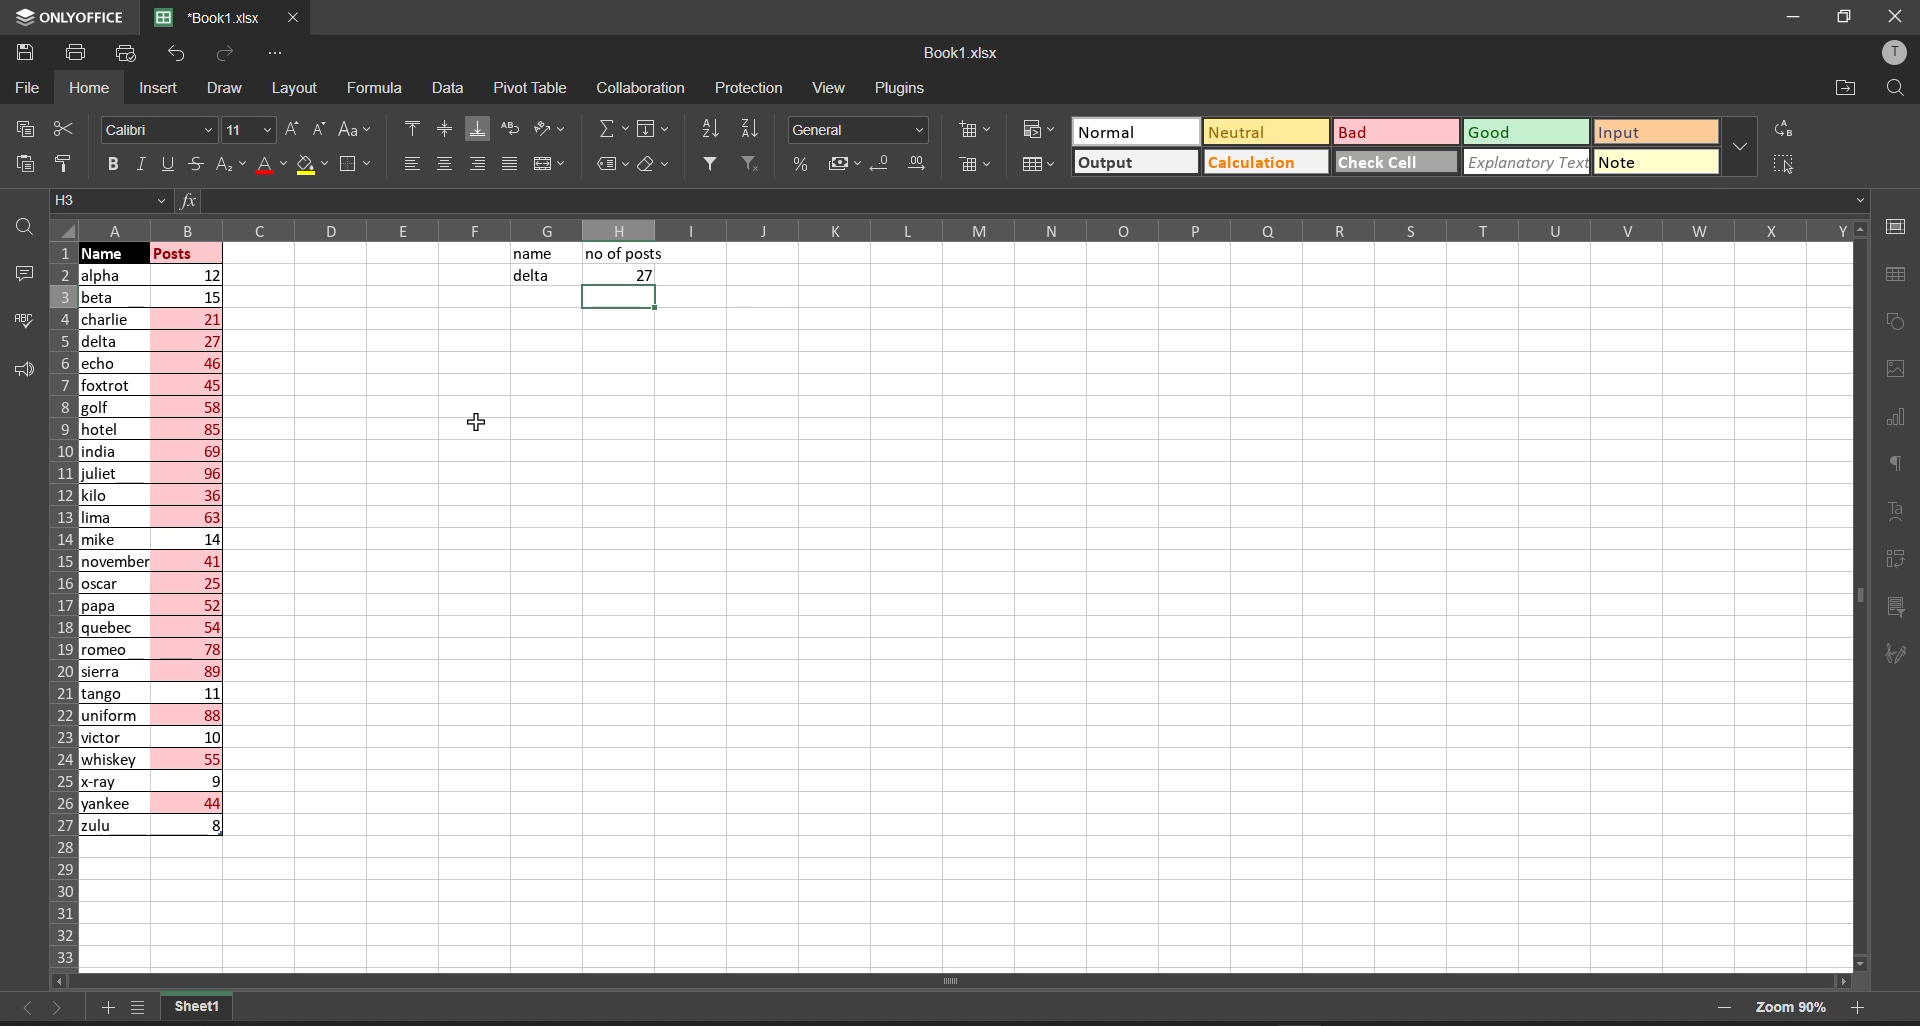 The height and width of the screenshot is (1026, 1920). I want to click on Good, so click(1492, 131).